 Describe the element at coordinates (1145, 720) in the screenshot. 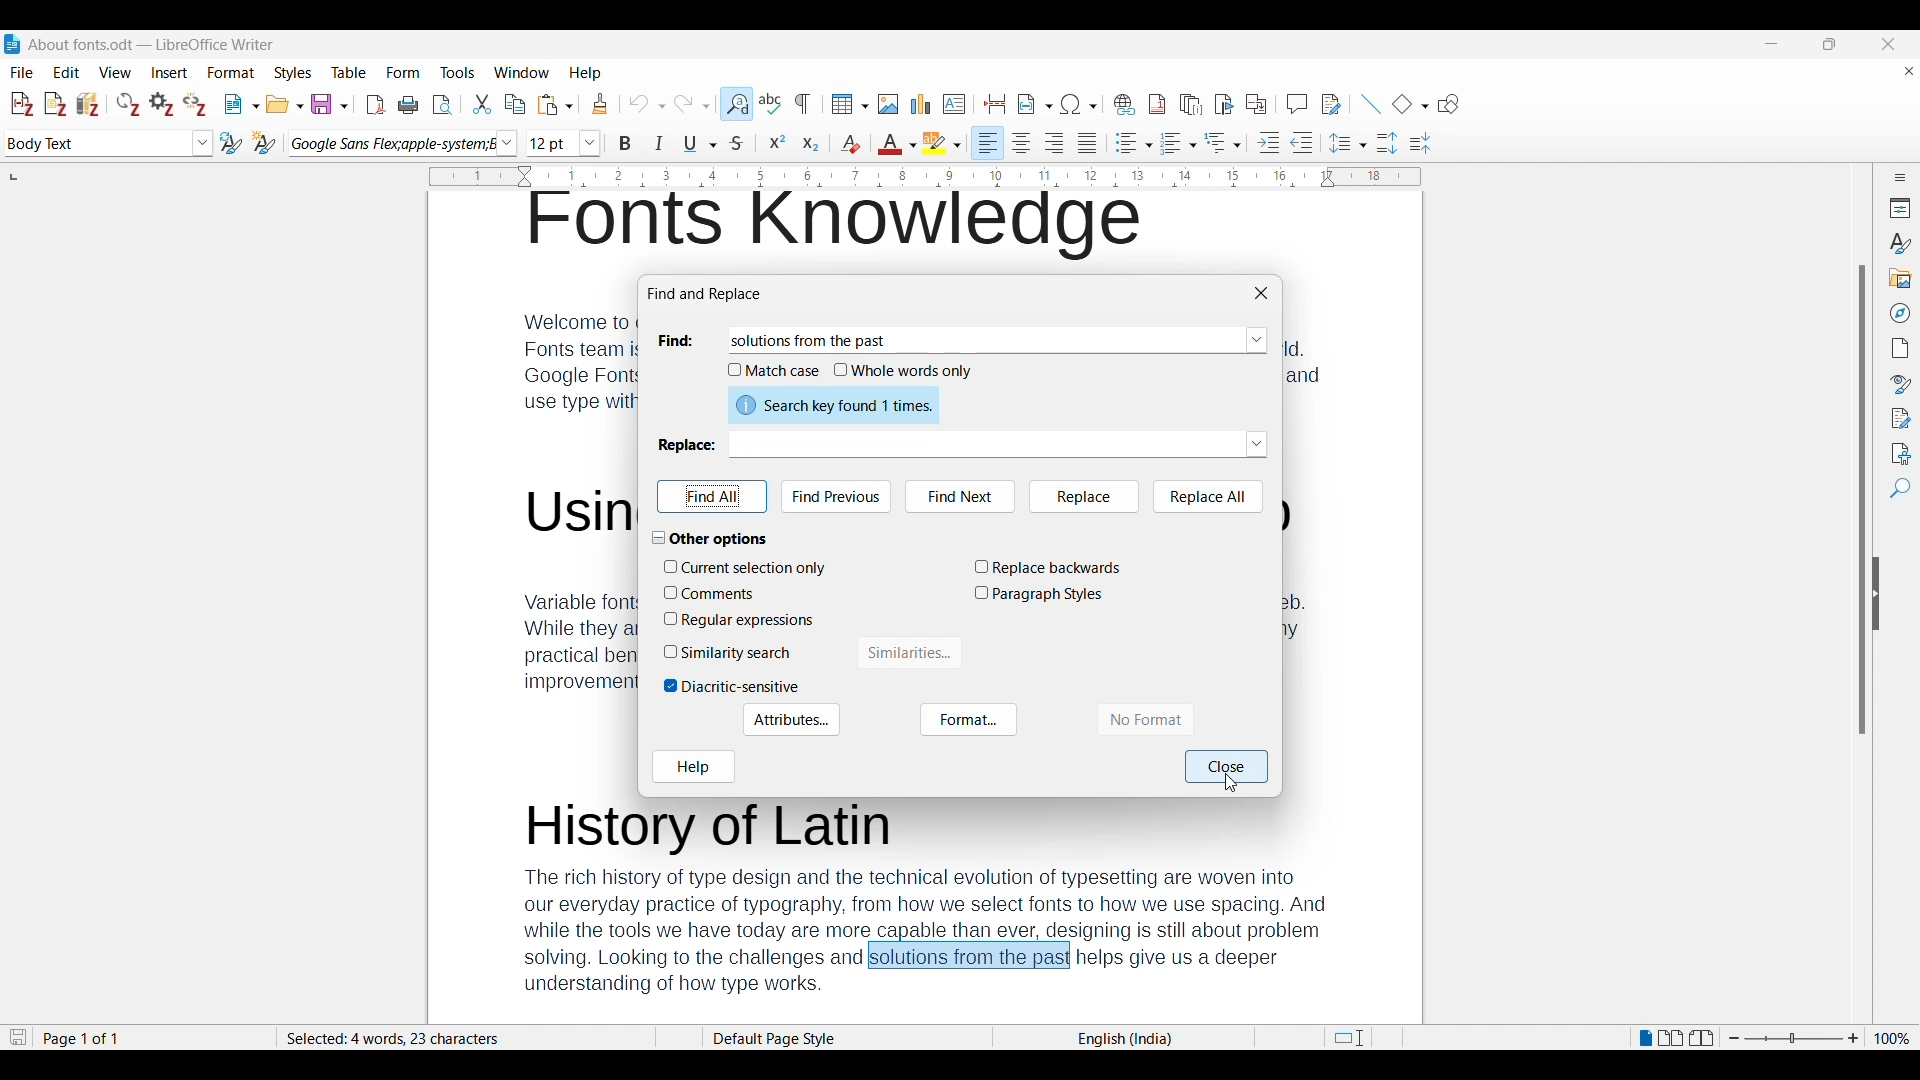

I see `No format` at that location.